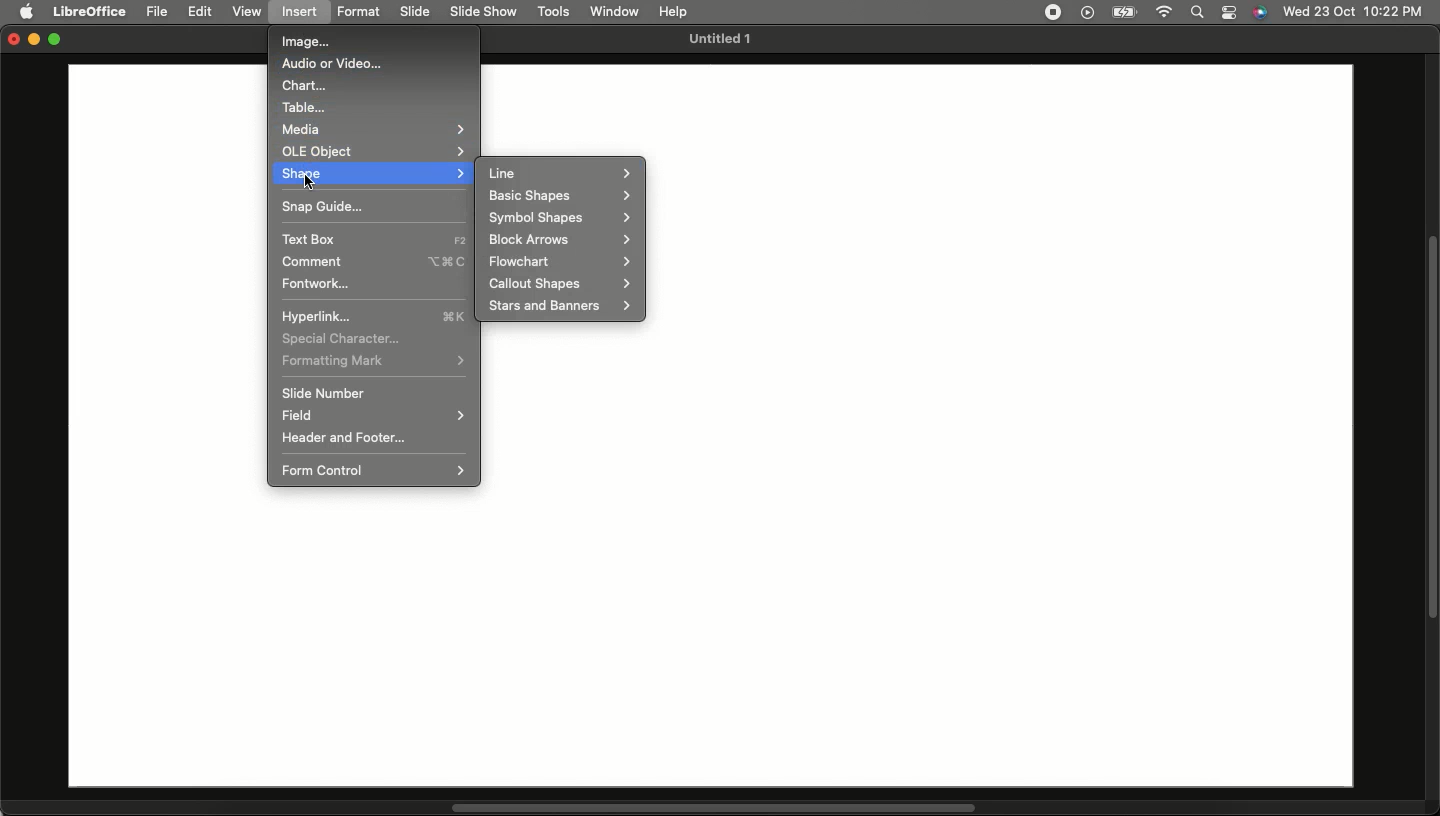 Image resolution: width=1440 pixels, height=816 pixels. What do you see at coordinates (714, 808) in the screenshot?
I see `Scroll` at bounding box center [714, 808].